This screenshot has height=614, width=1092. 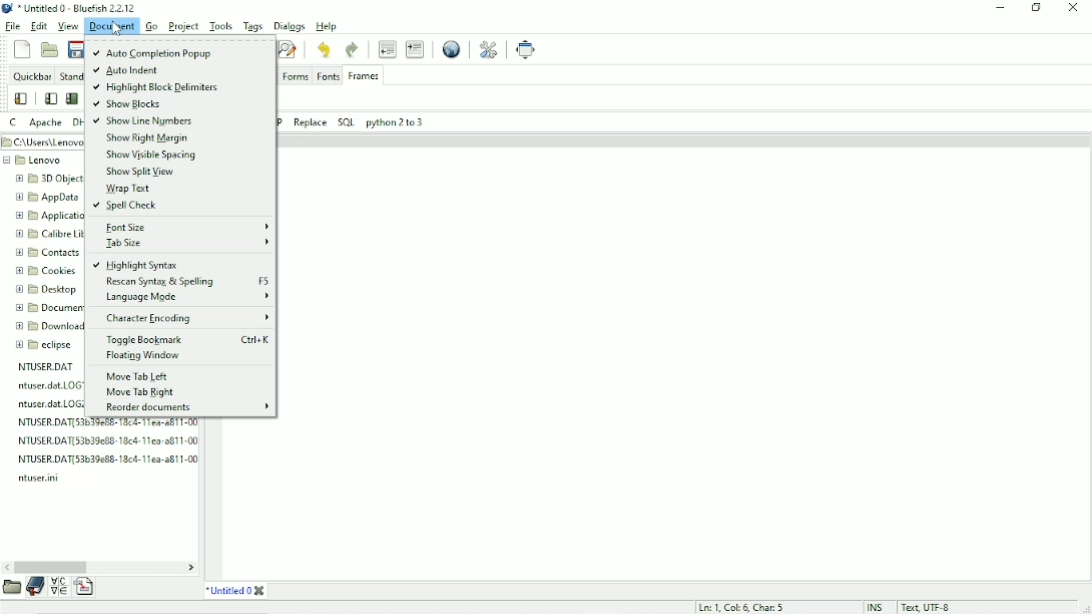 What do you see at coordinates (184, 408) in the screenshot?
I see `Reorder documents` at bounding box center [184, 408].